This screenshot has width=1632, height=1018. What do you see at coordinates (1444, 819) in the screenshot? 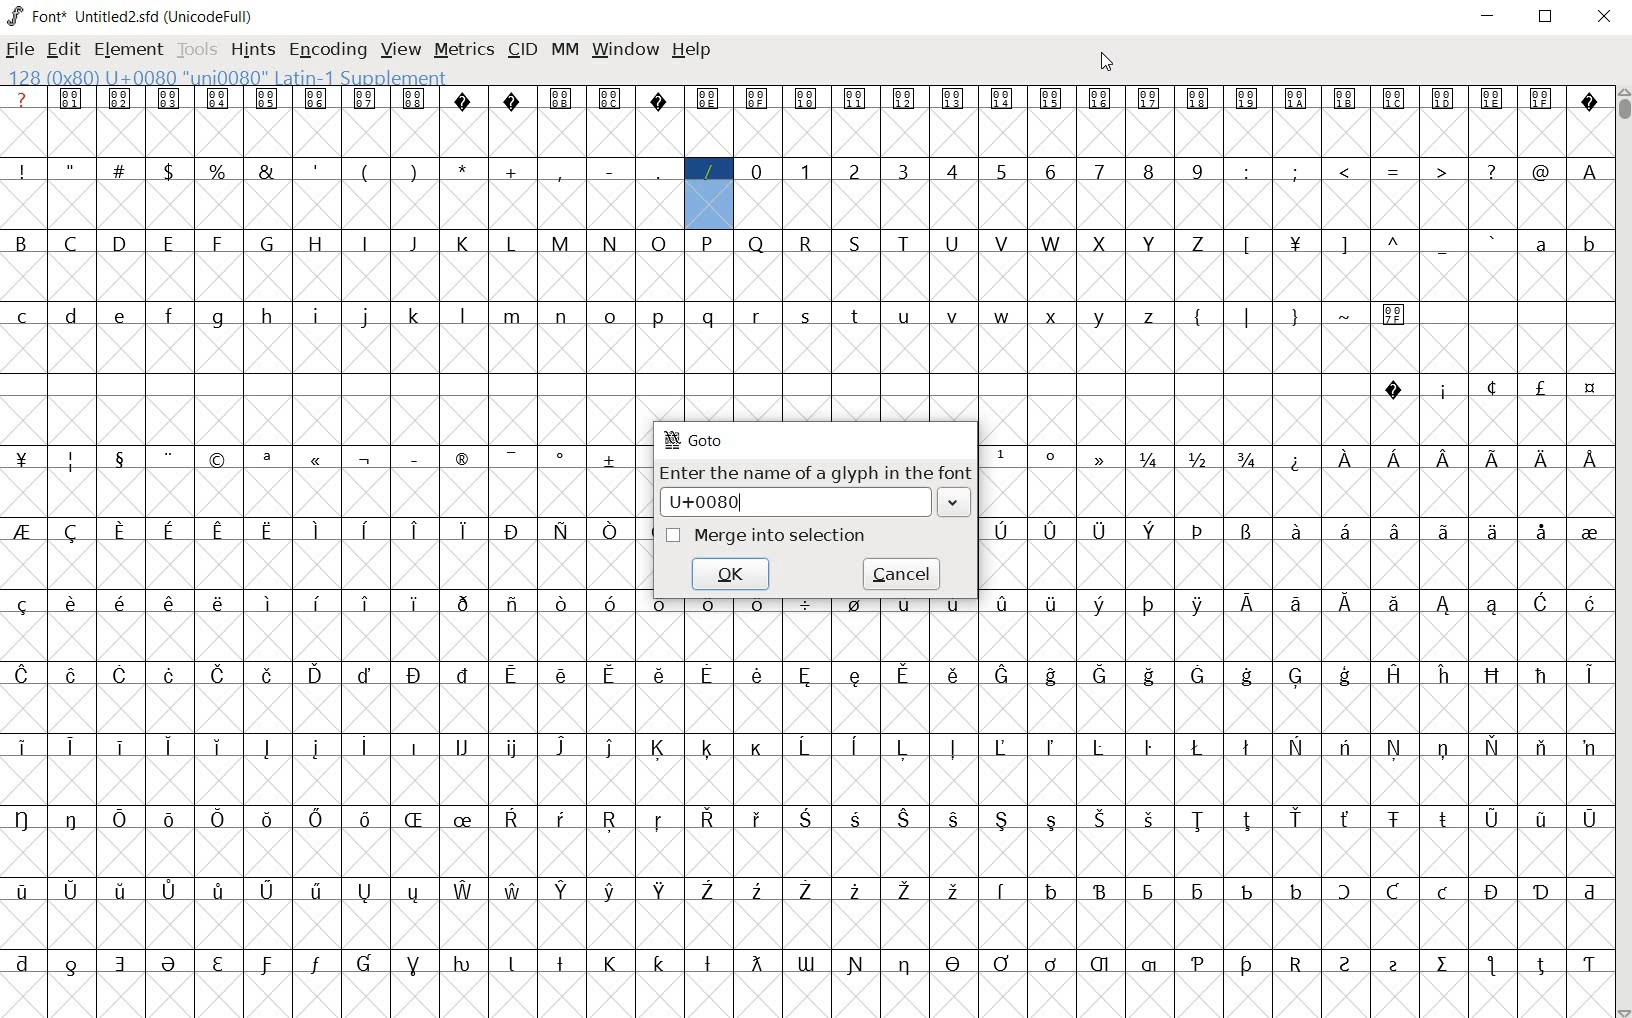
I see `glyph` at bounding box center [1444, 819].